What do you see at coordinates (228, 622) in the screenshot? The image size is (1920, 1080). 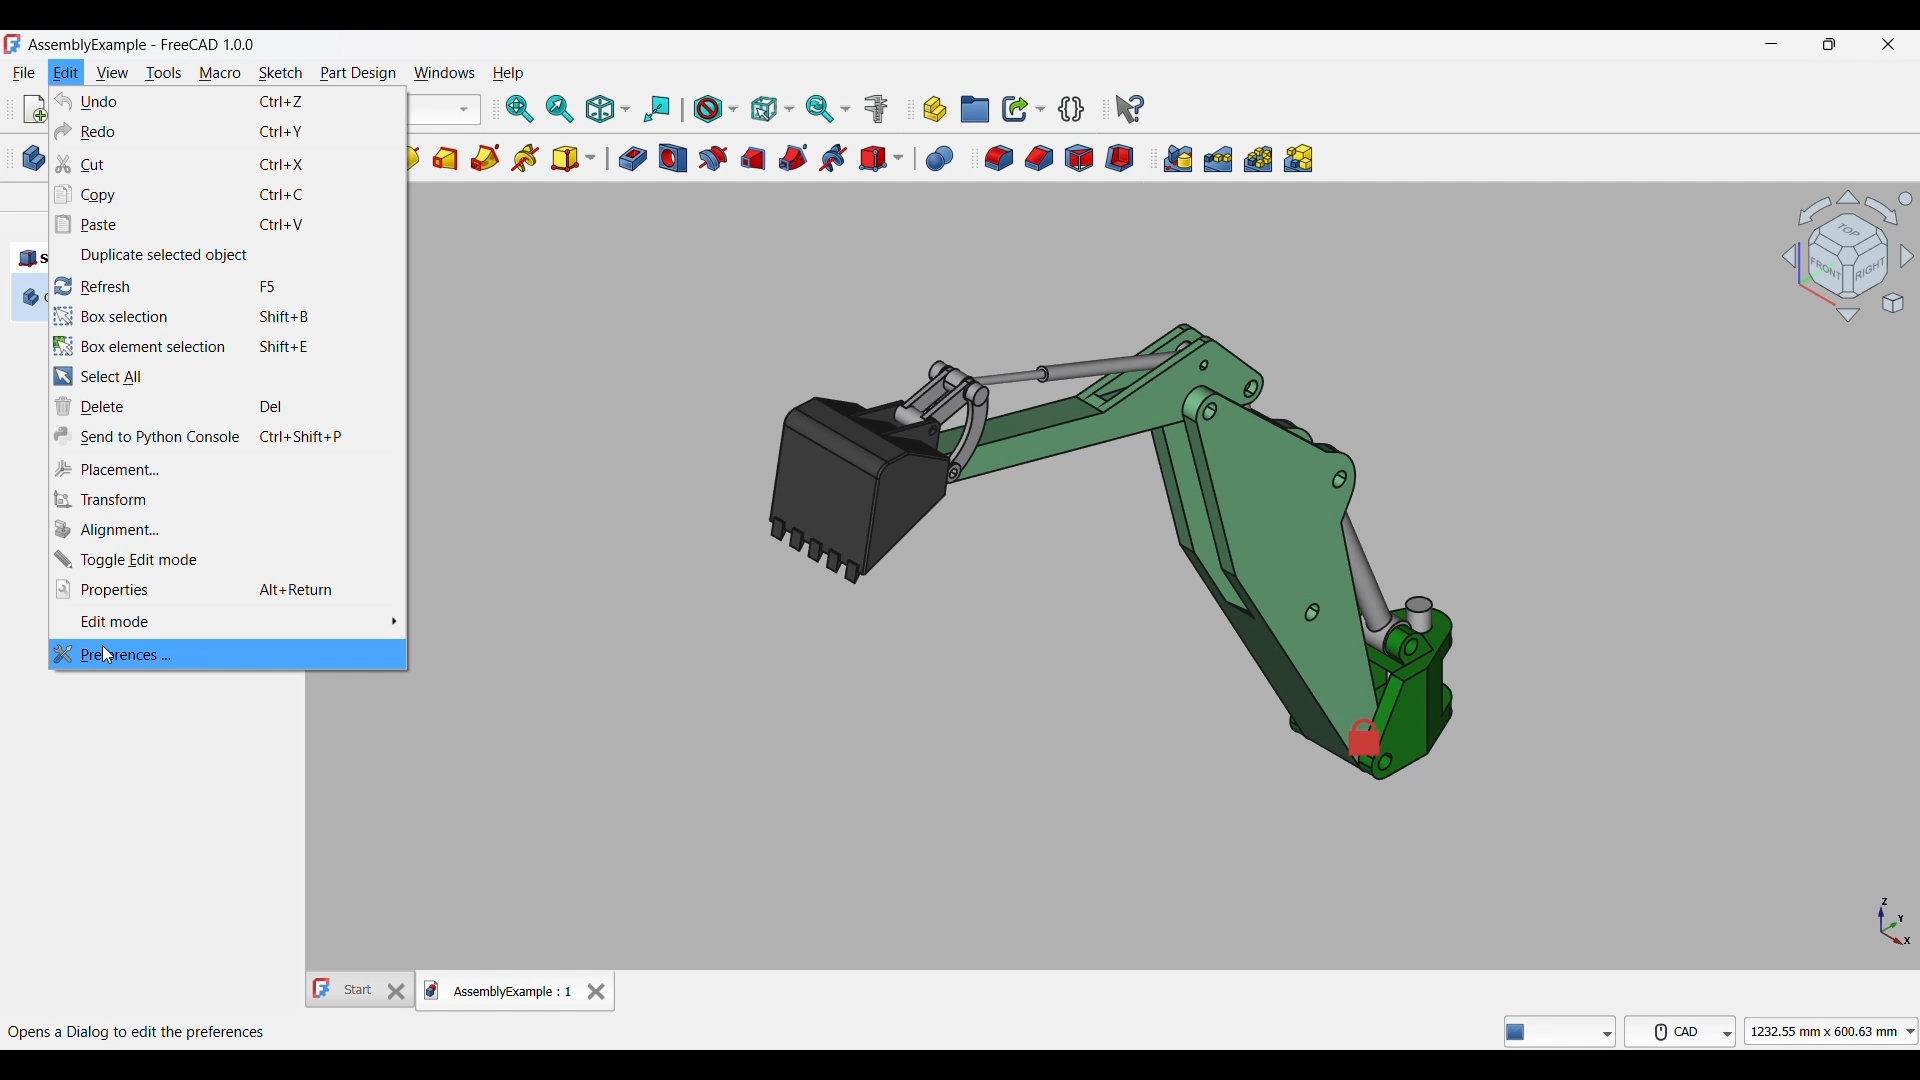 I see `Edit mode` at bounding box center [228, 622].